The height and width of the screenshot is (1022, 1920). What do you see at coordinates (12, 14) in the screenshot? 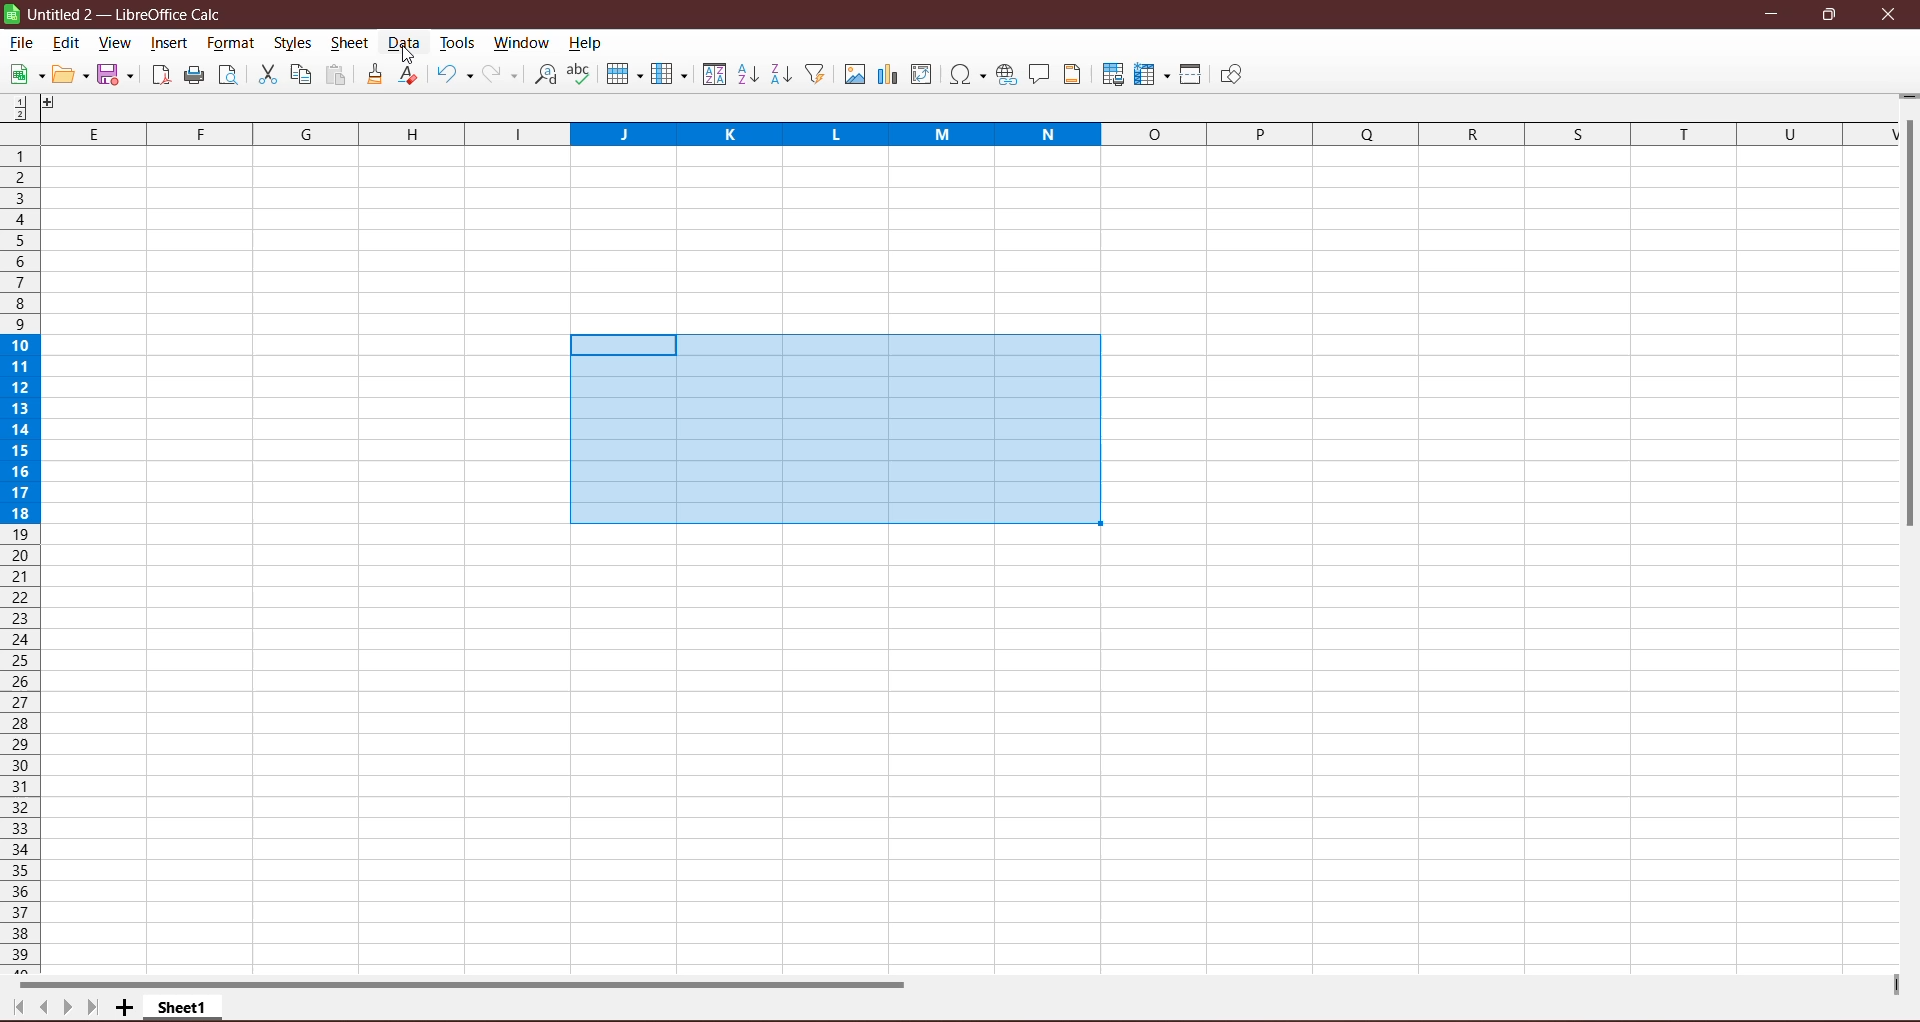
I see `Application Logo` at bounding box center [12, 14].